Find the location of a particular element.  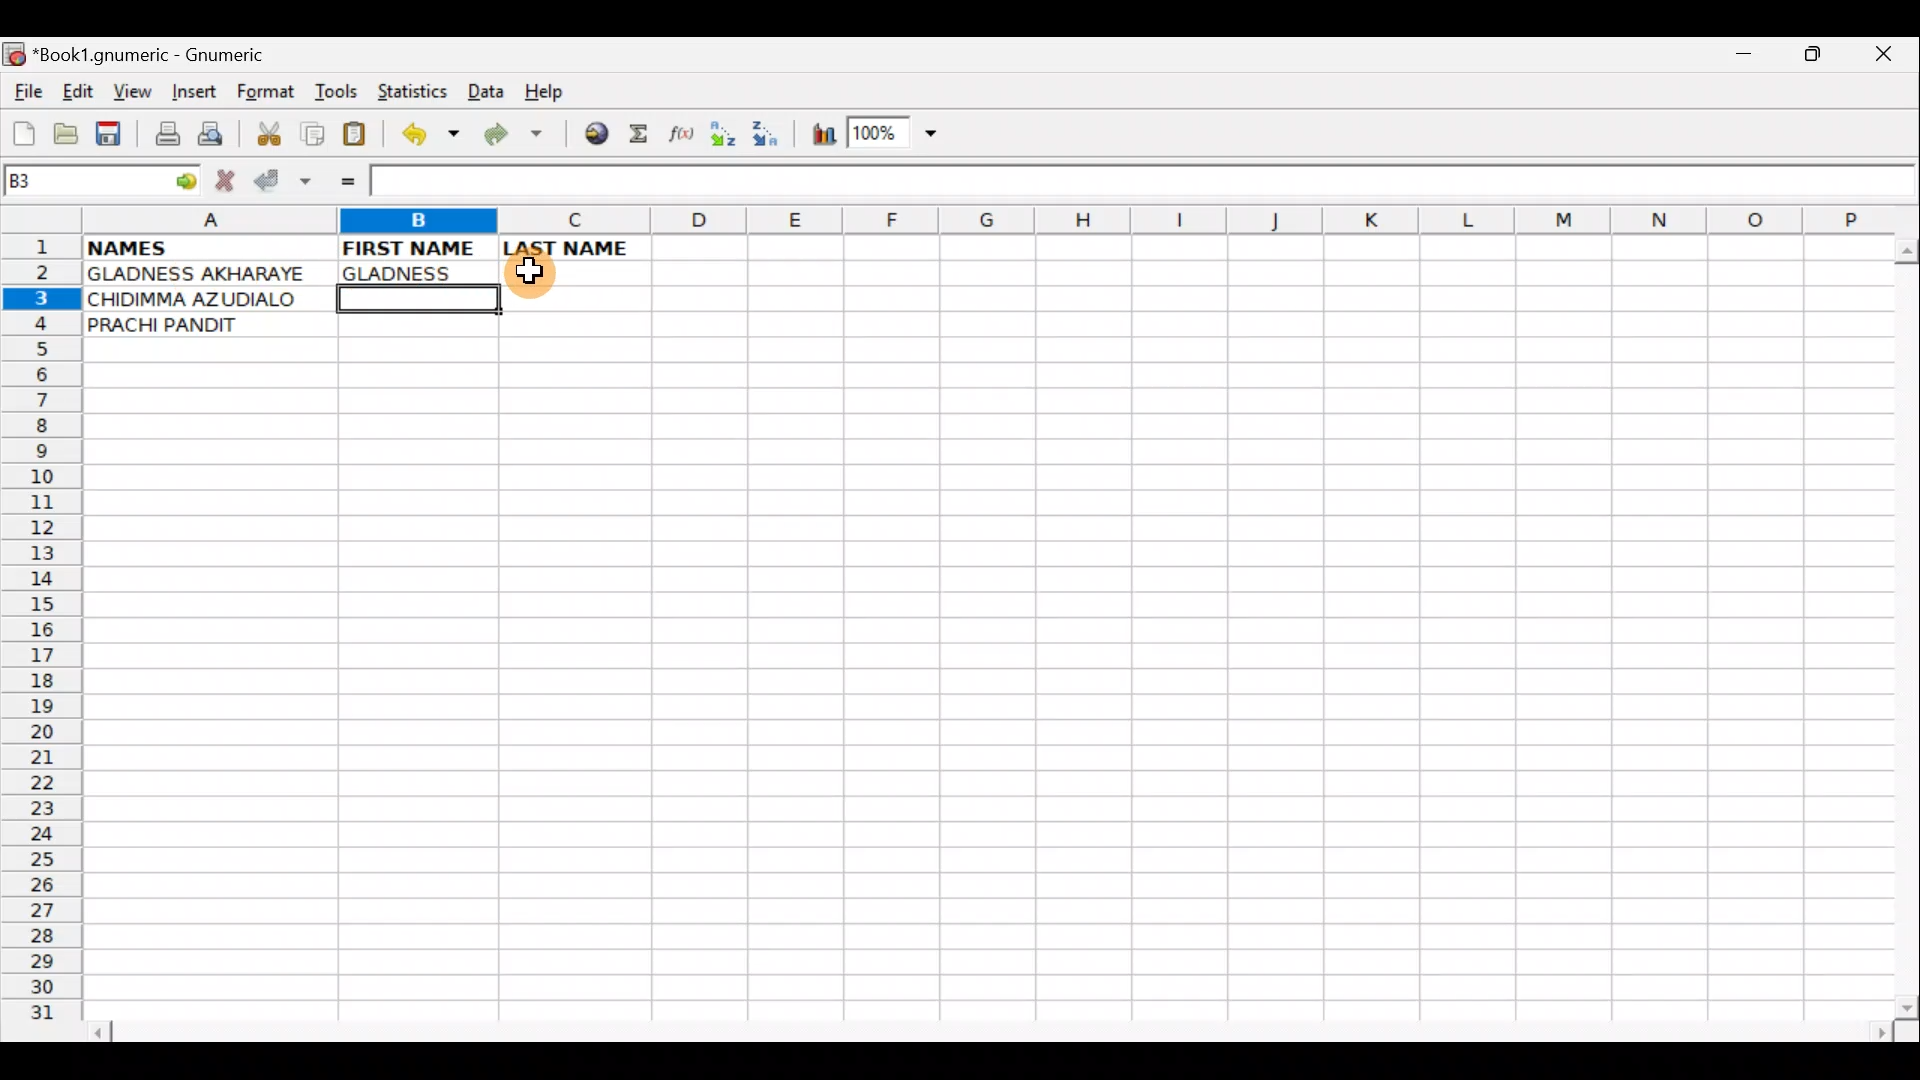

Print file is located at coordinates (162, 136).